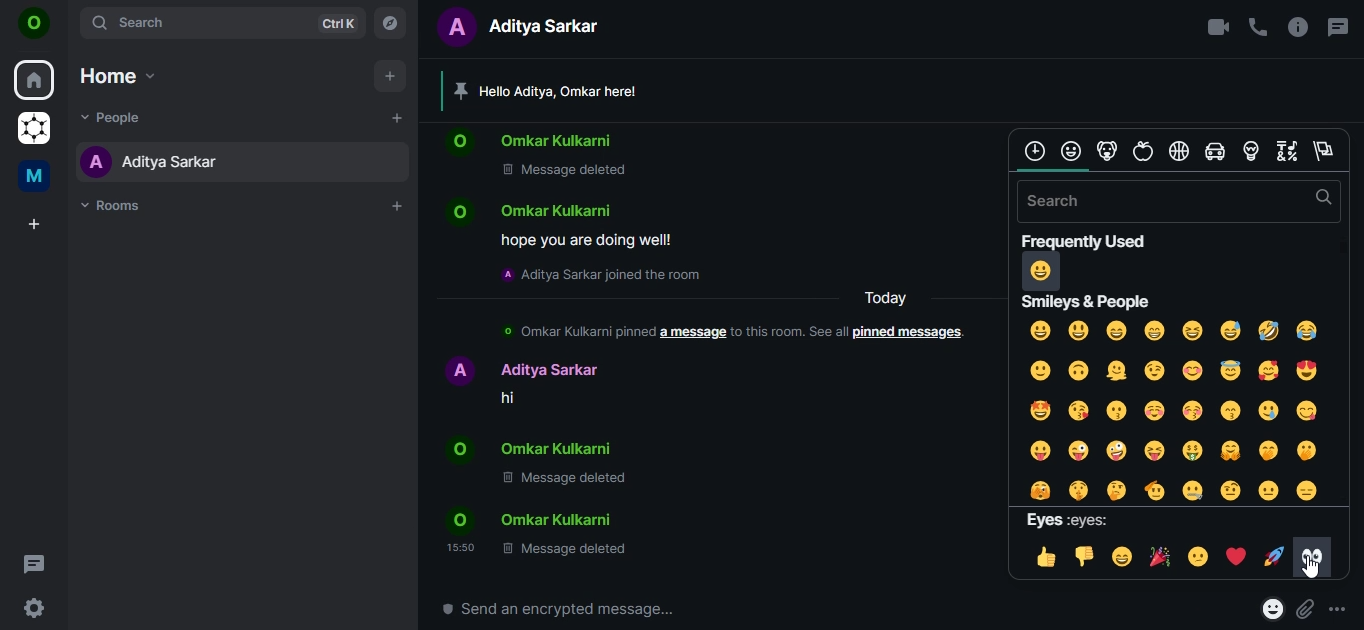 This screenshot has height=630, width=1364. I want to click on cars, so click(1215, 151).